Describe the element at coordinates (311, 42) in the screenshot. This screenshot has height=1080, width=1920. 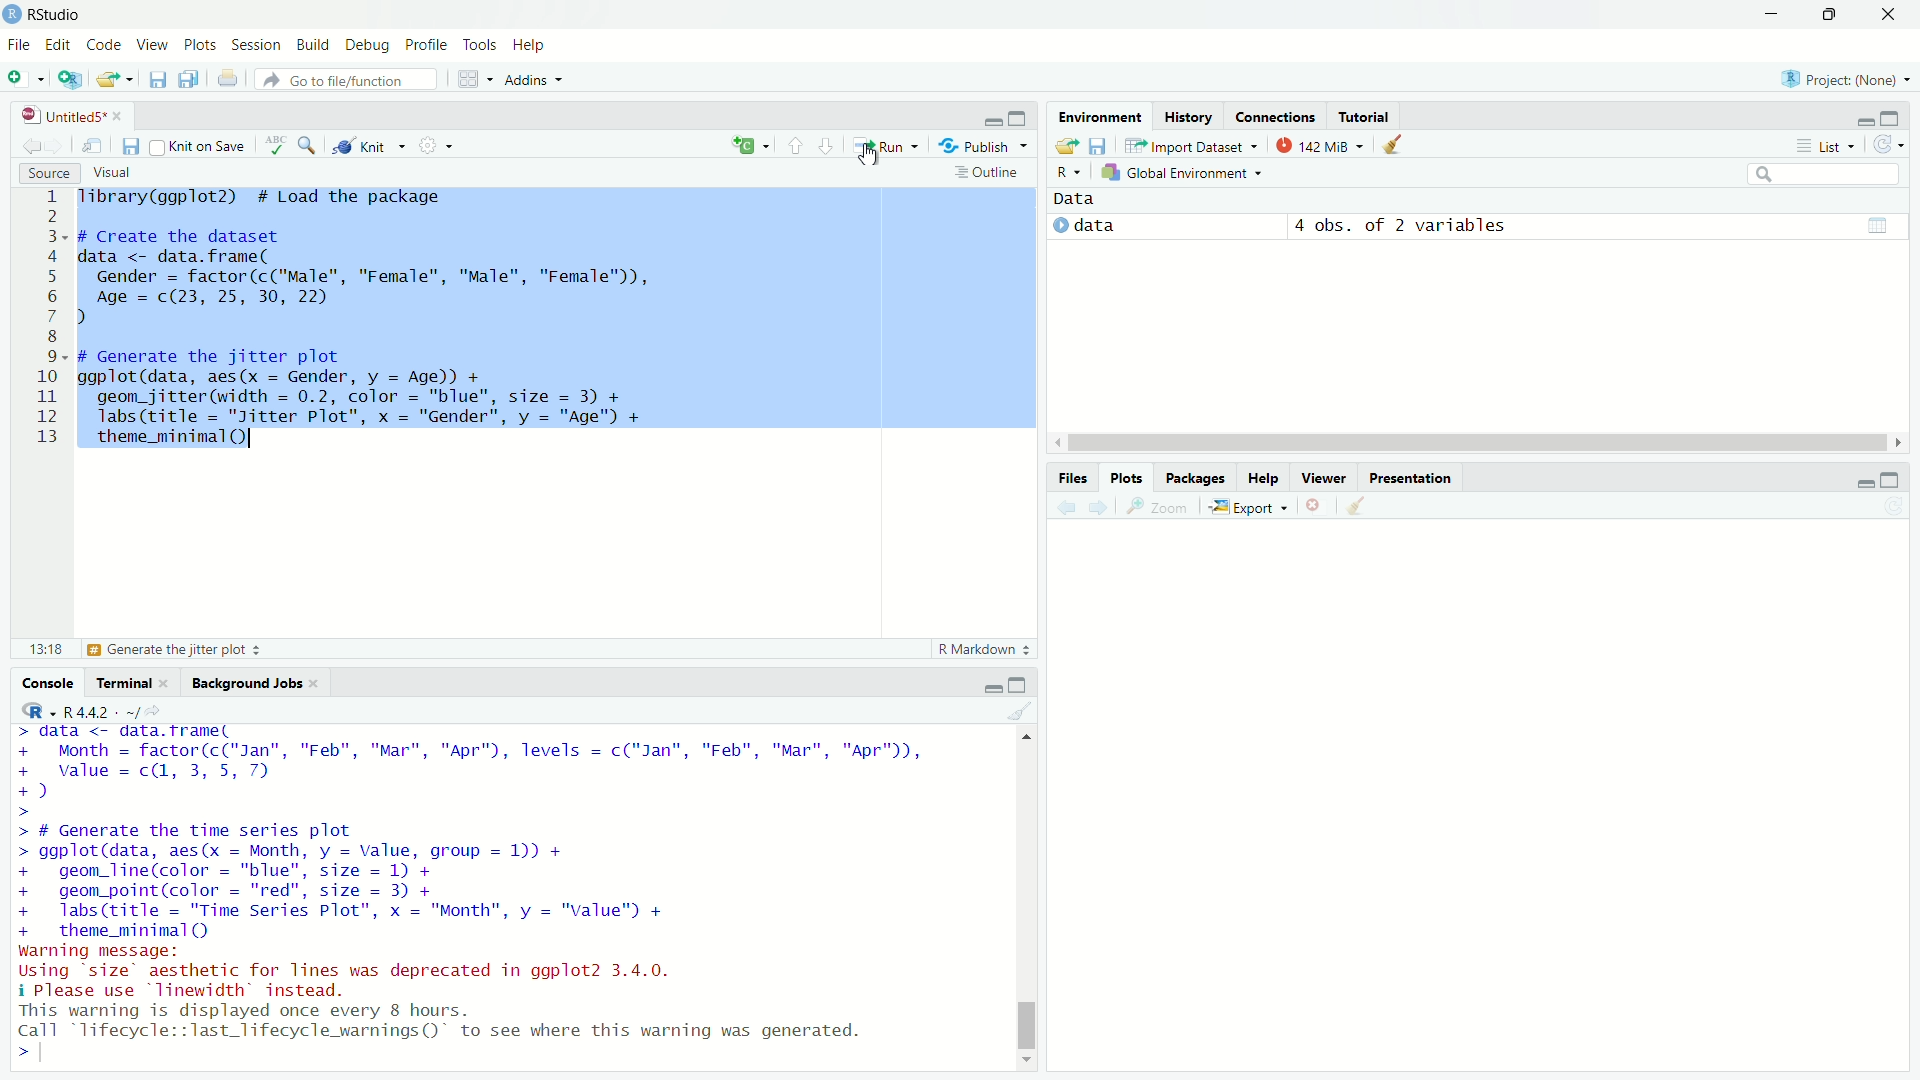
I see `build` at that location.